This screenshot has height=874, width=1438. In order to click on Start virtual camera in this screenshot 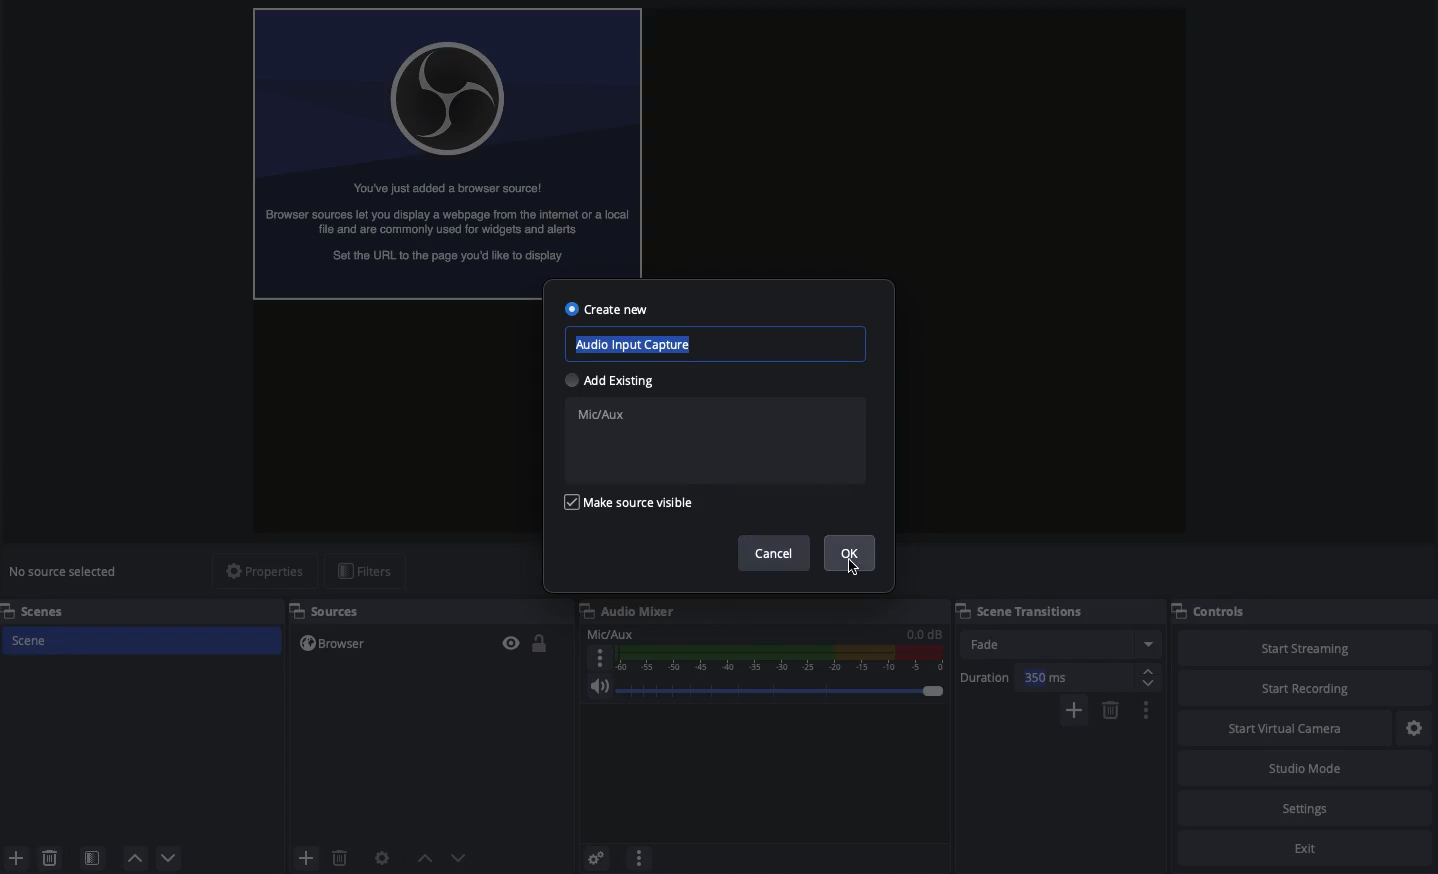, I will do `click(1280, 729)`.